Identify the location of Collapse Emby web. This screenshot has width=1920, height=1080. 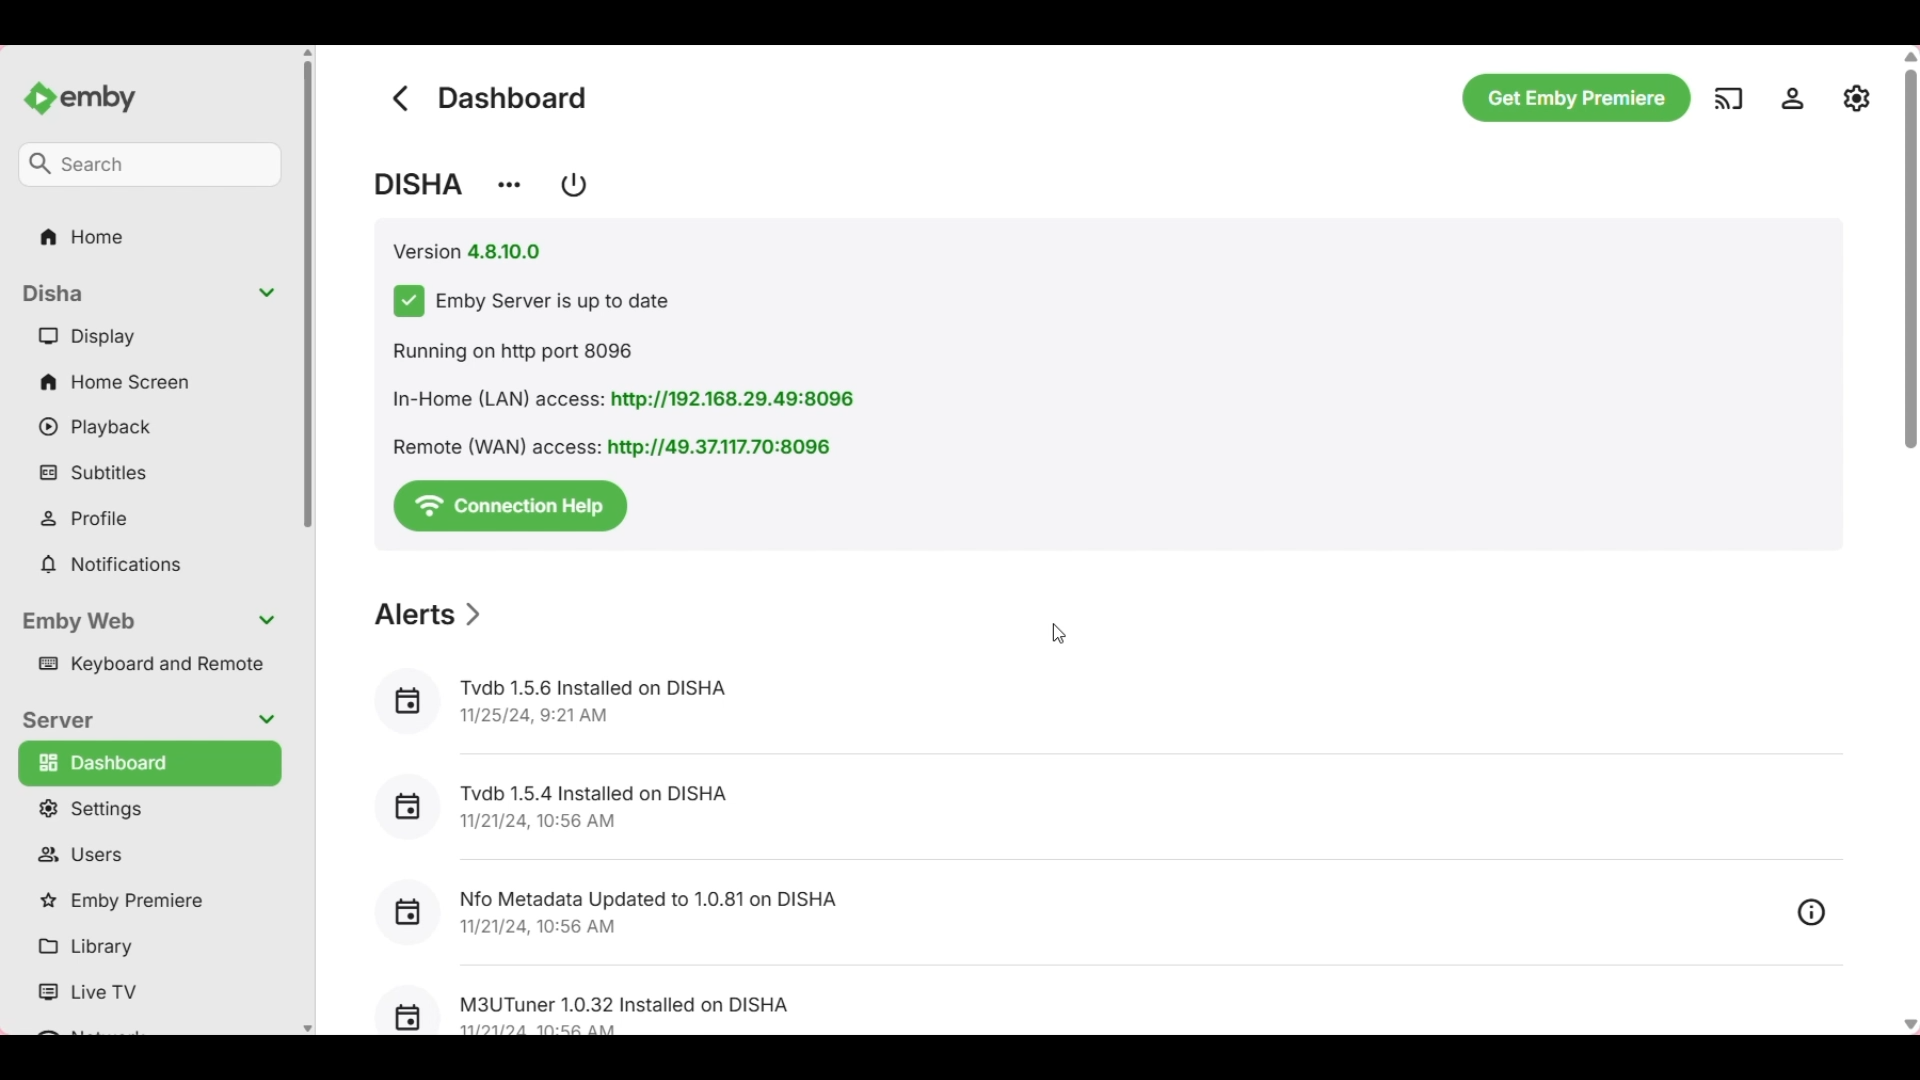
(148, 622).